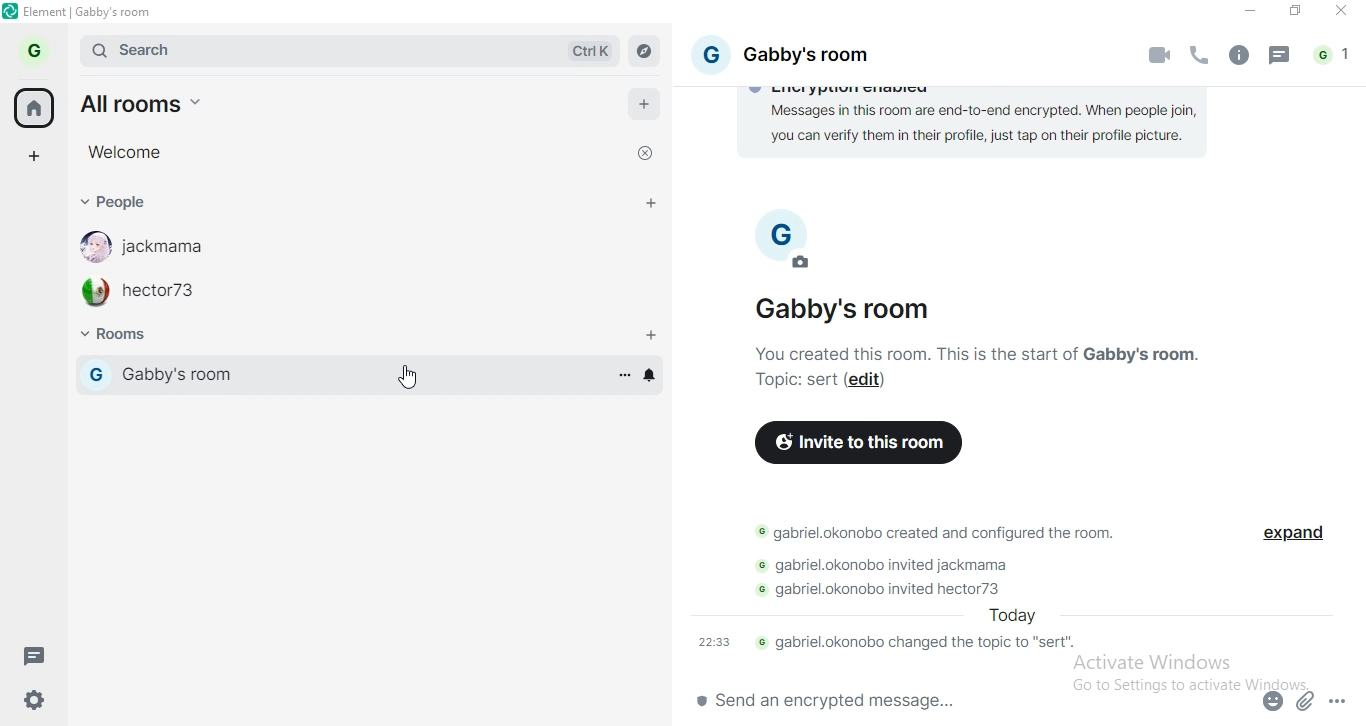 The width and height of the screenshot is (1366, 726). What do you see at coordinates (897, 565) in the screenshot?
I see `text 4` at bounding box center [897, 565].